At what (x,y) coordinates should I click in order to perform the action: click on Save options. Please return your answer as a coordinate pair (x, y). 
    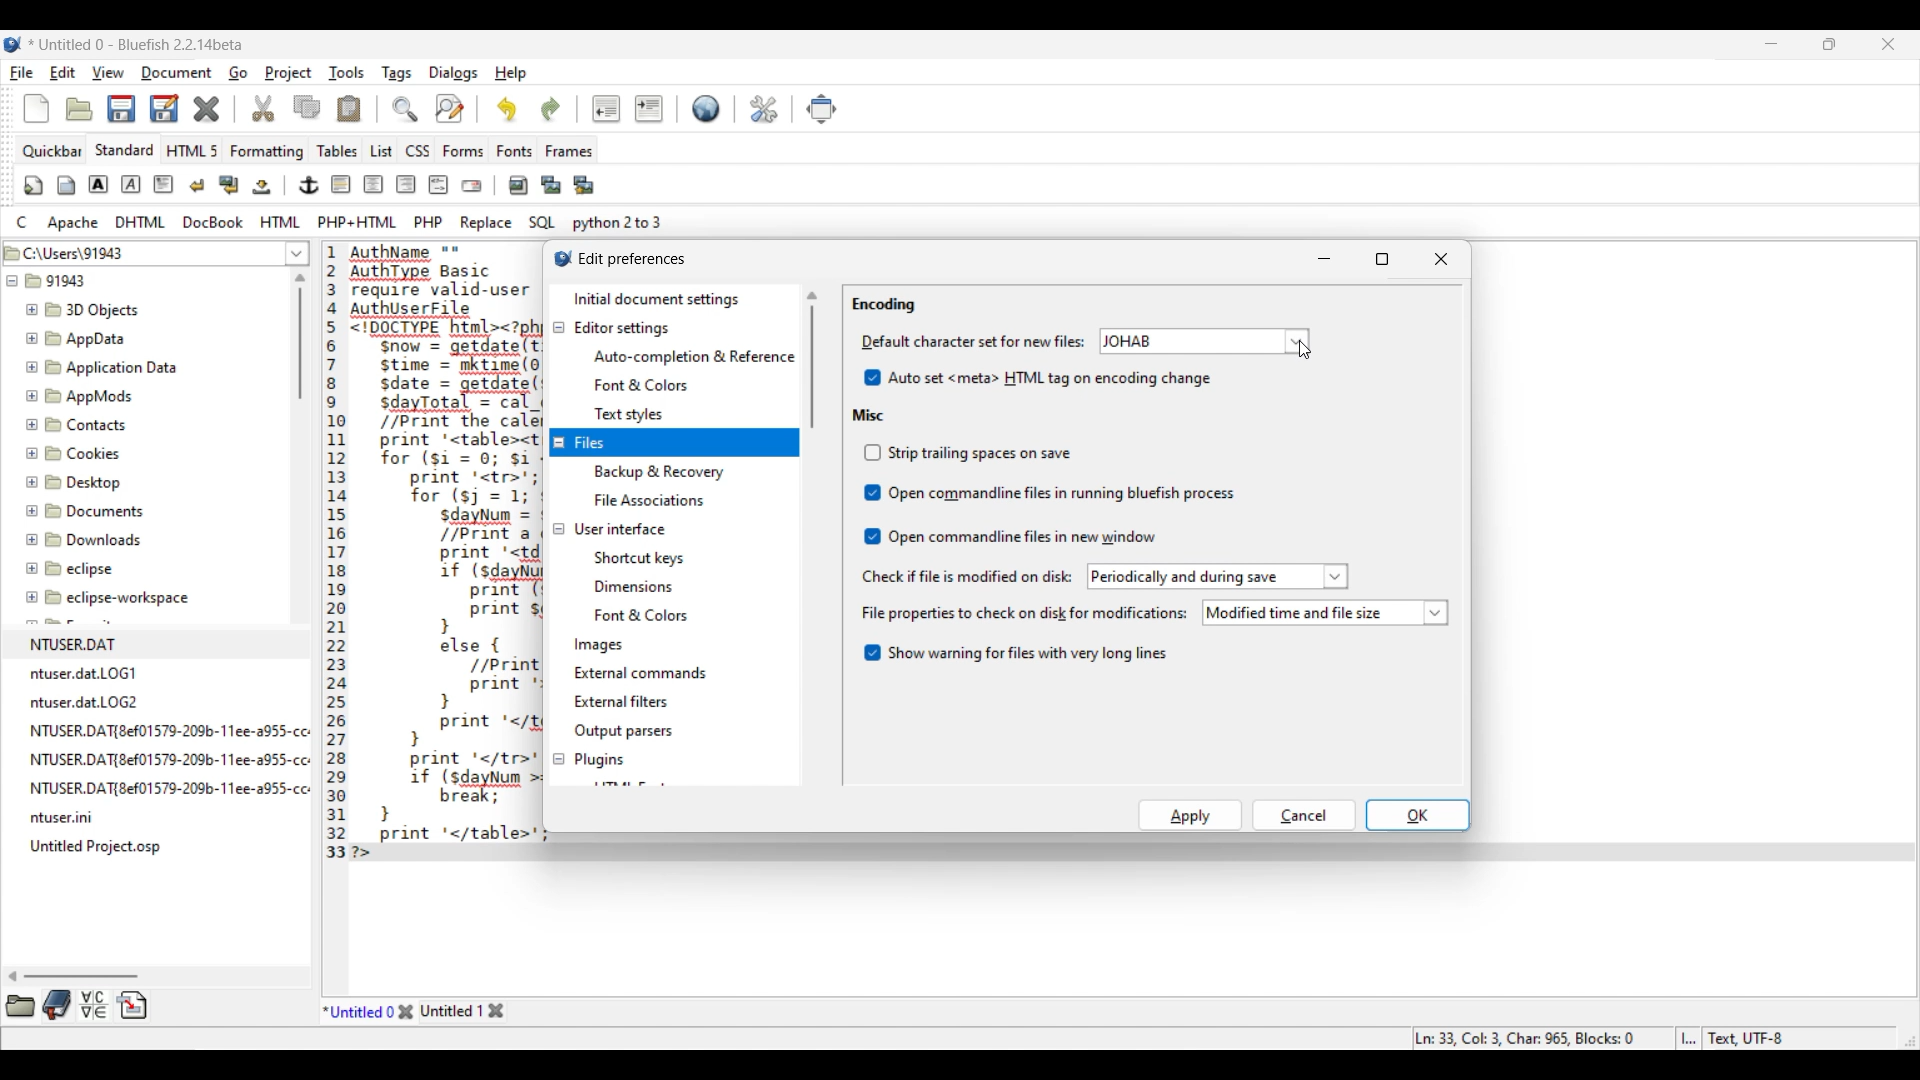
    Looking at the image, I should click on (144, 108).